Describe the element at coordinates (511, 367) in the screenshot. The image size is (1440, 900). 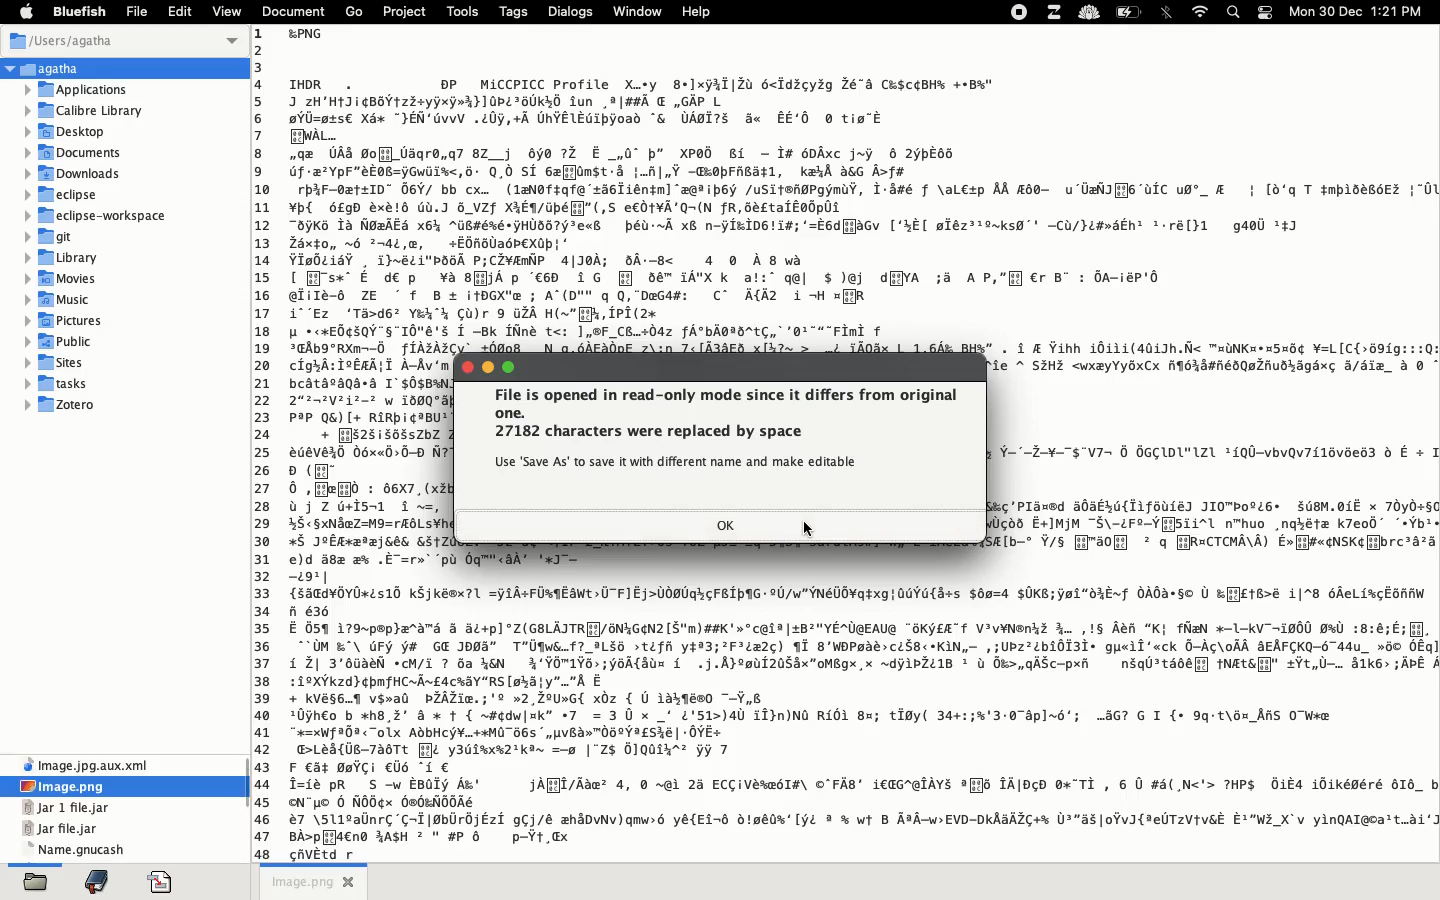
I see `maximize` at that location.